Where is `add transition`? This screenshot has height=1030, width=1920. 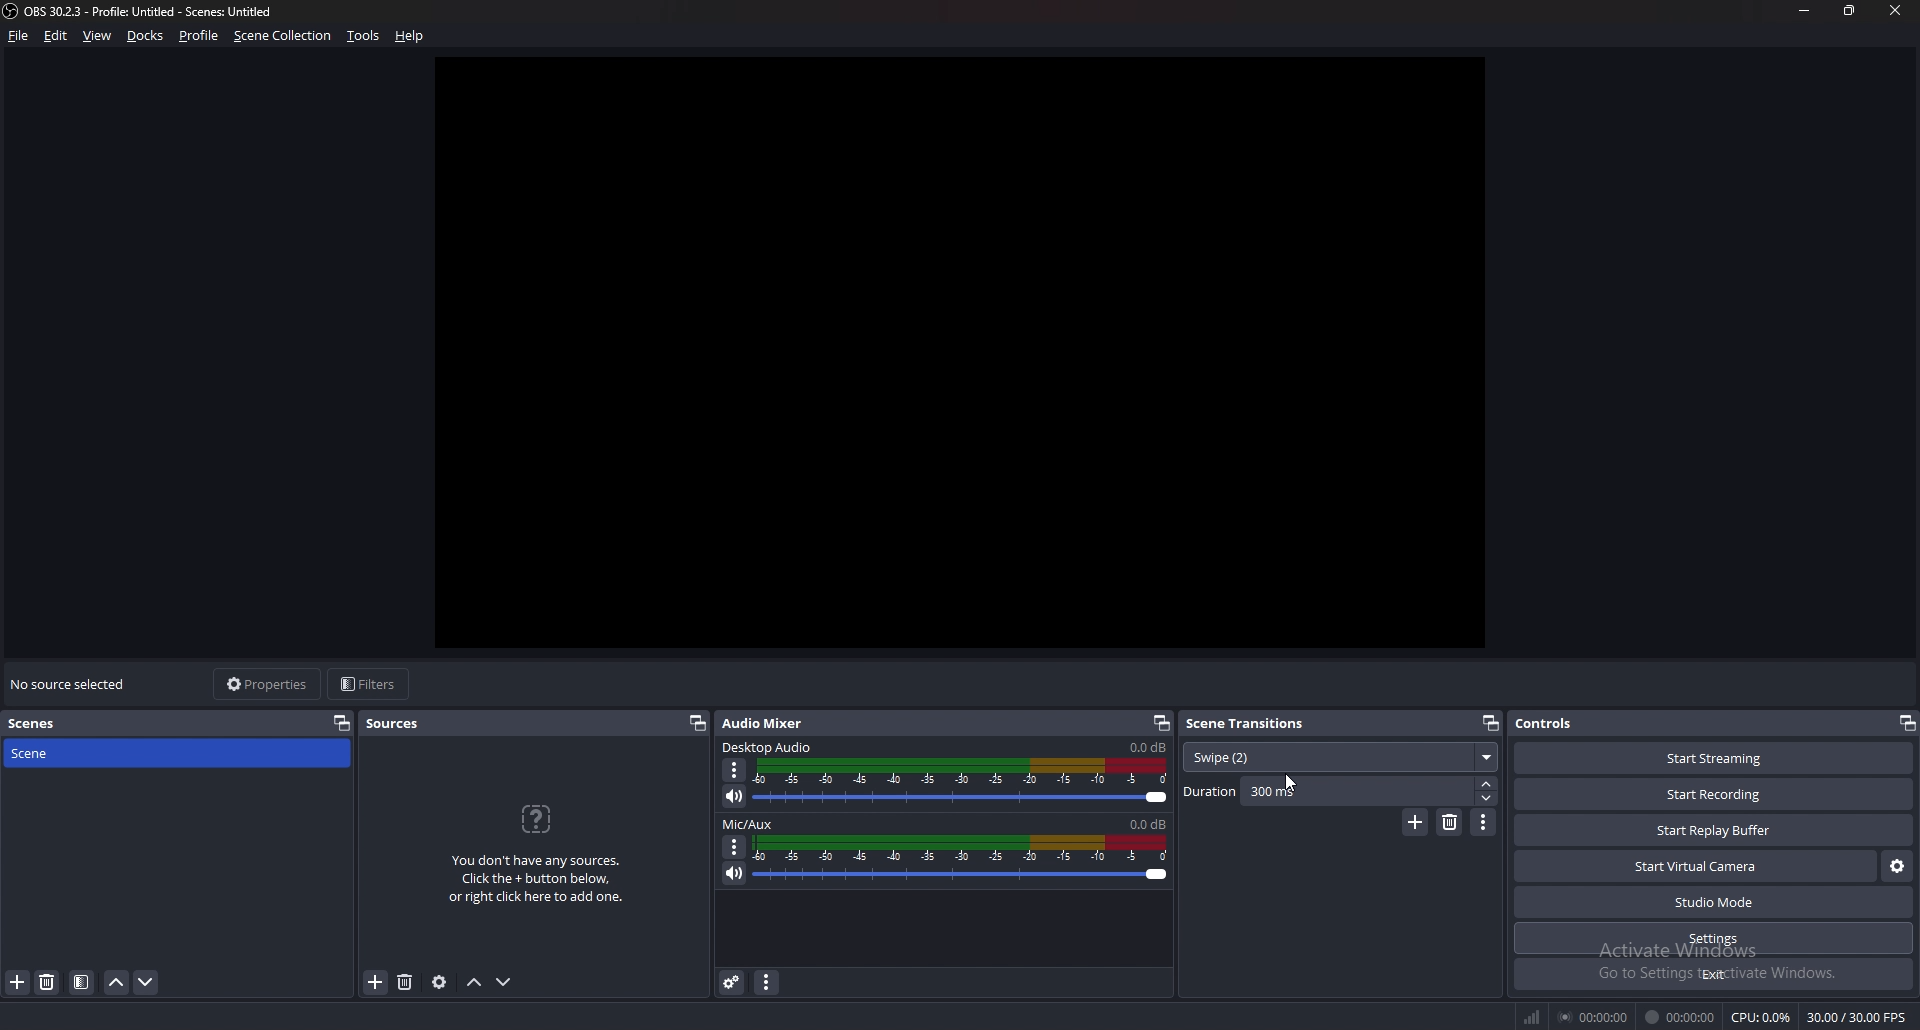
add transition is located at coordinates (1415, 822).